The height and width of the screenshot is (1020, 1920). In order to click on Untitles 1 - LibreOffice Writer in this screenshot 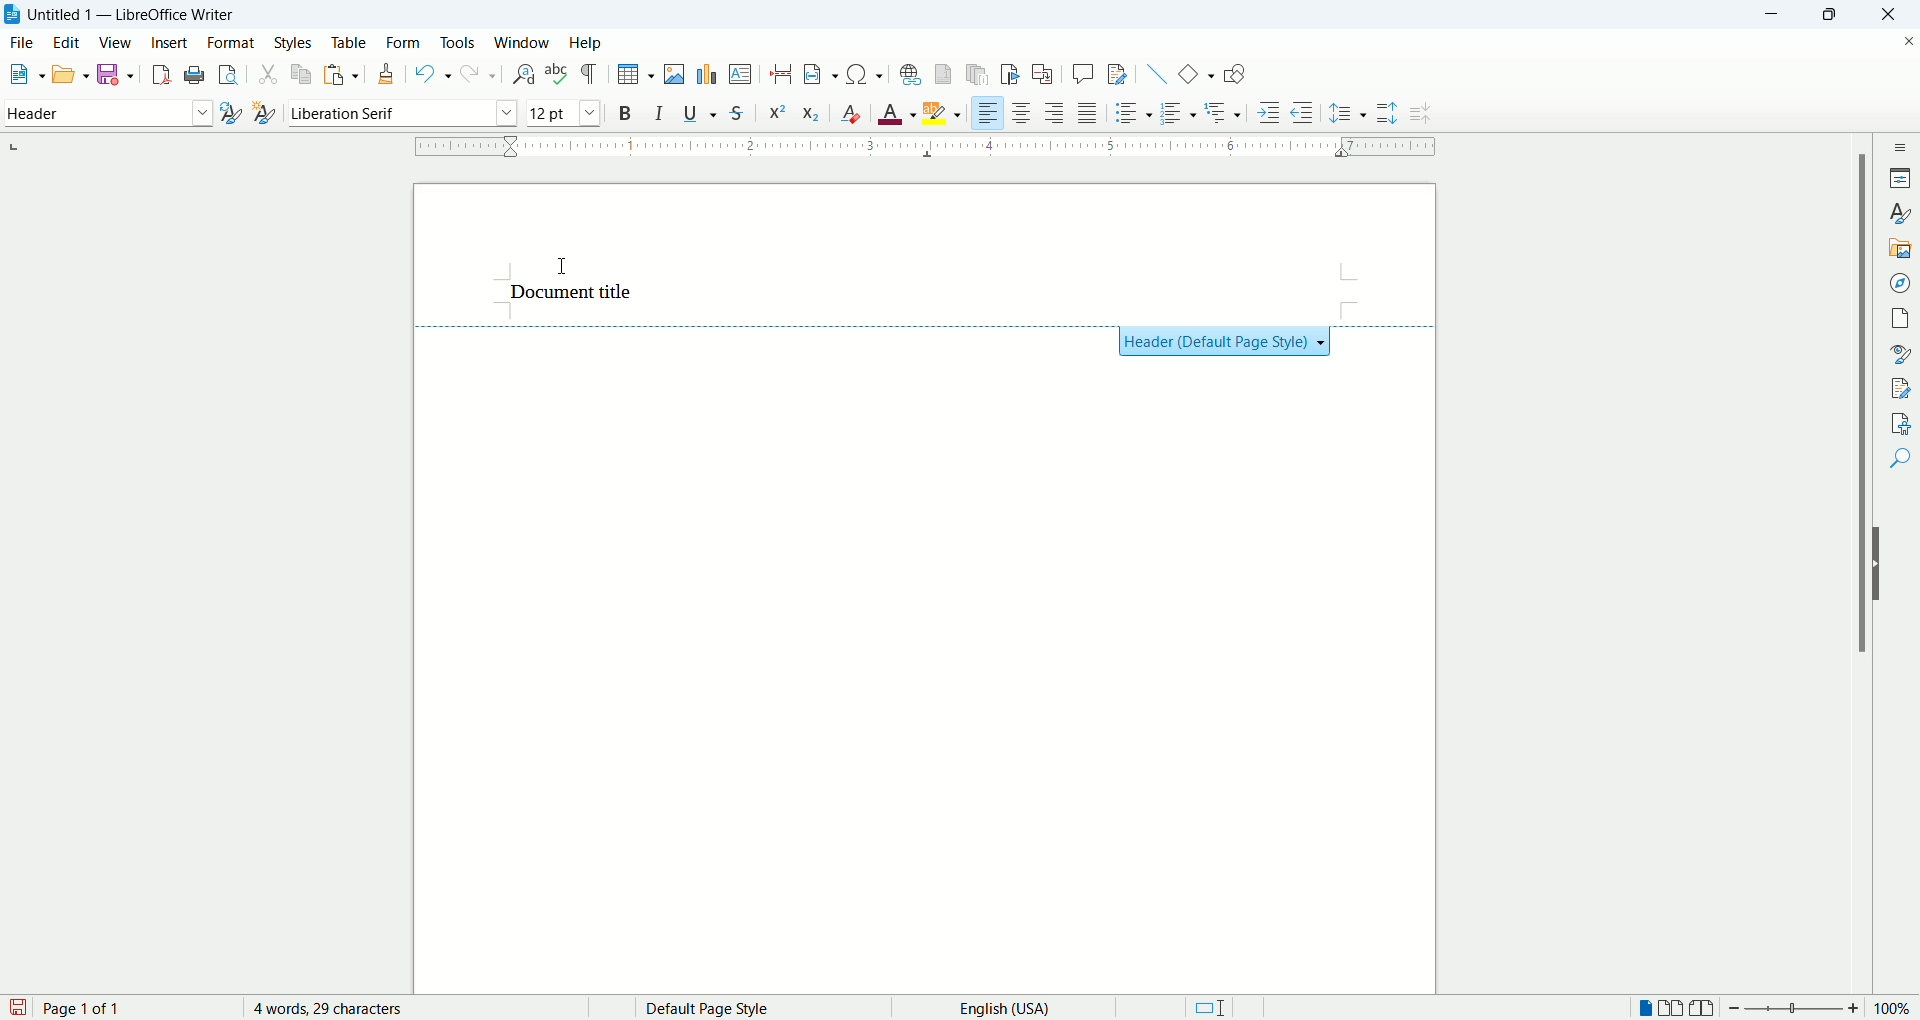, I will do `click(136, 12)`.